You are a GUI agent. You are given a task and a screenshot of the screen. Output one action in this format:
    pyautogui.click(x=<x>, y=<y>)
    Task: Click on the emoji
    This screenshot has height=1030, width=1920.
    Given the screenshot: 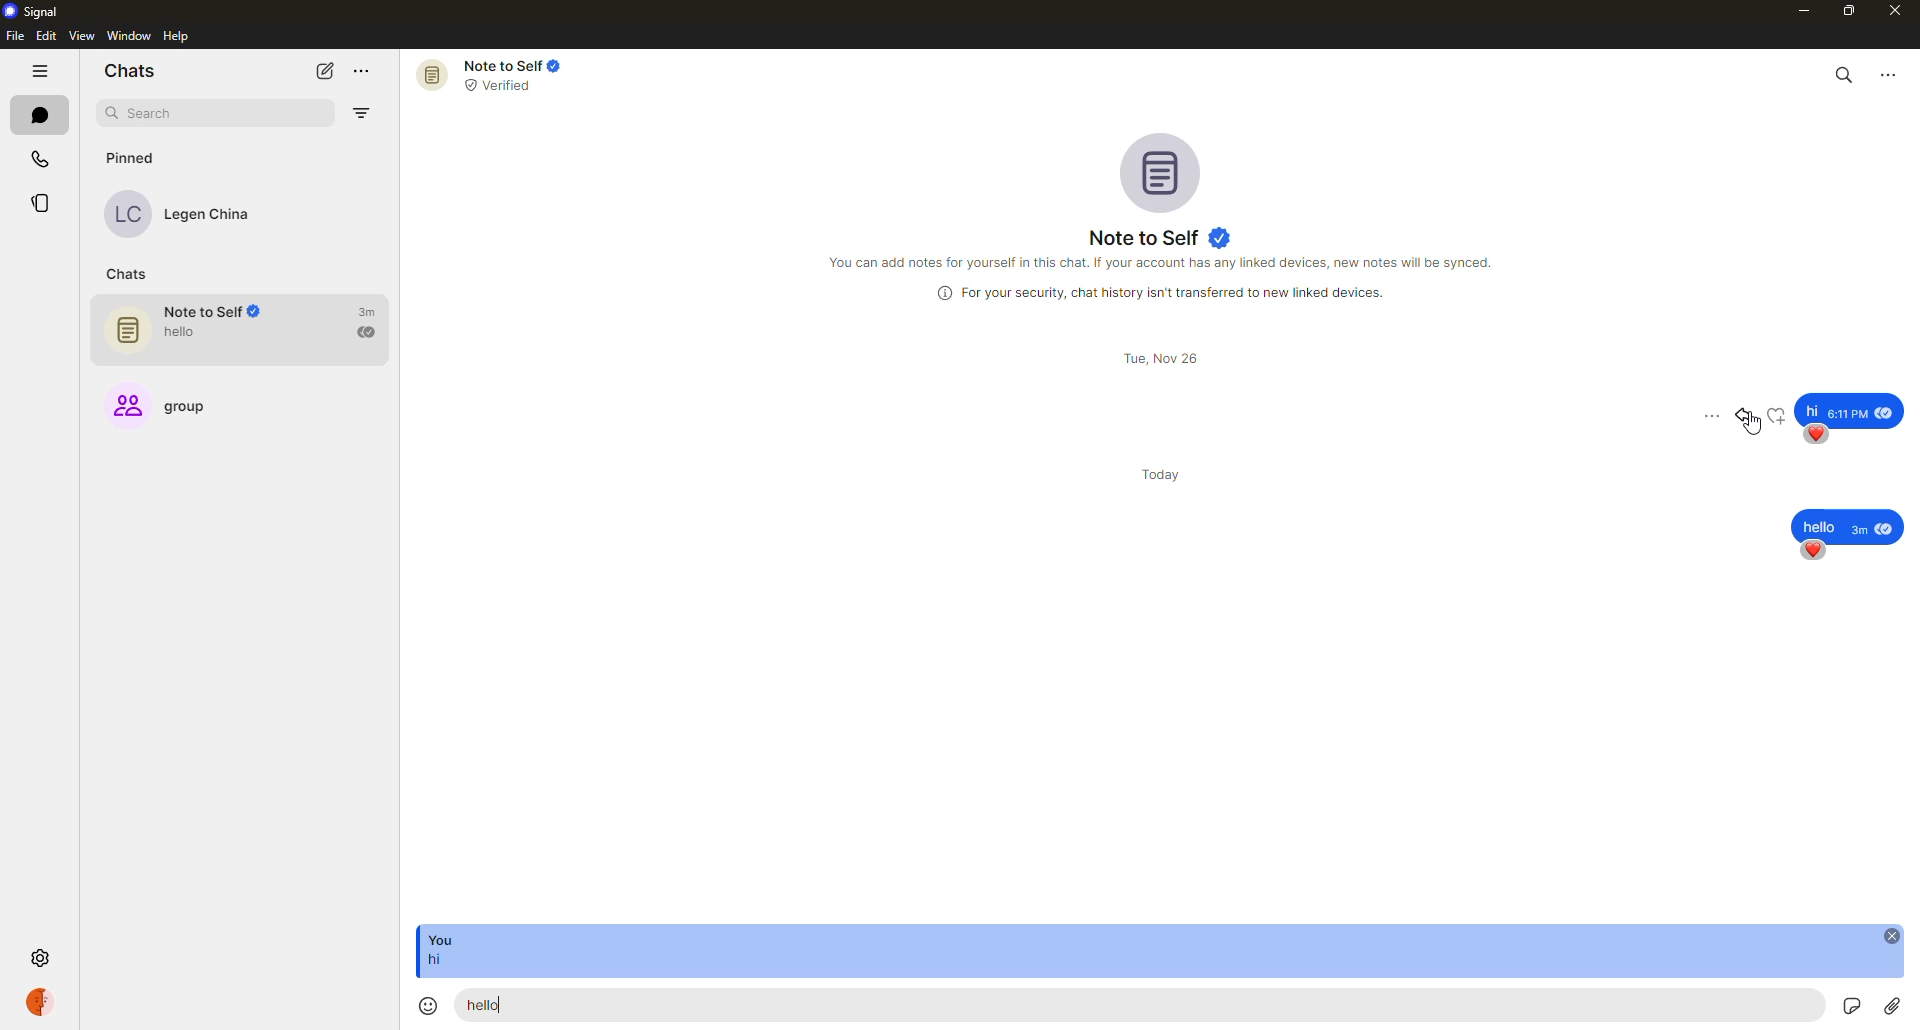 What is the action you would take?
    pyautogui.click(x=428, y=1004)
    